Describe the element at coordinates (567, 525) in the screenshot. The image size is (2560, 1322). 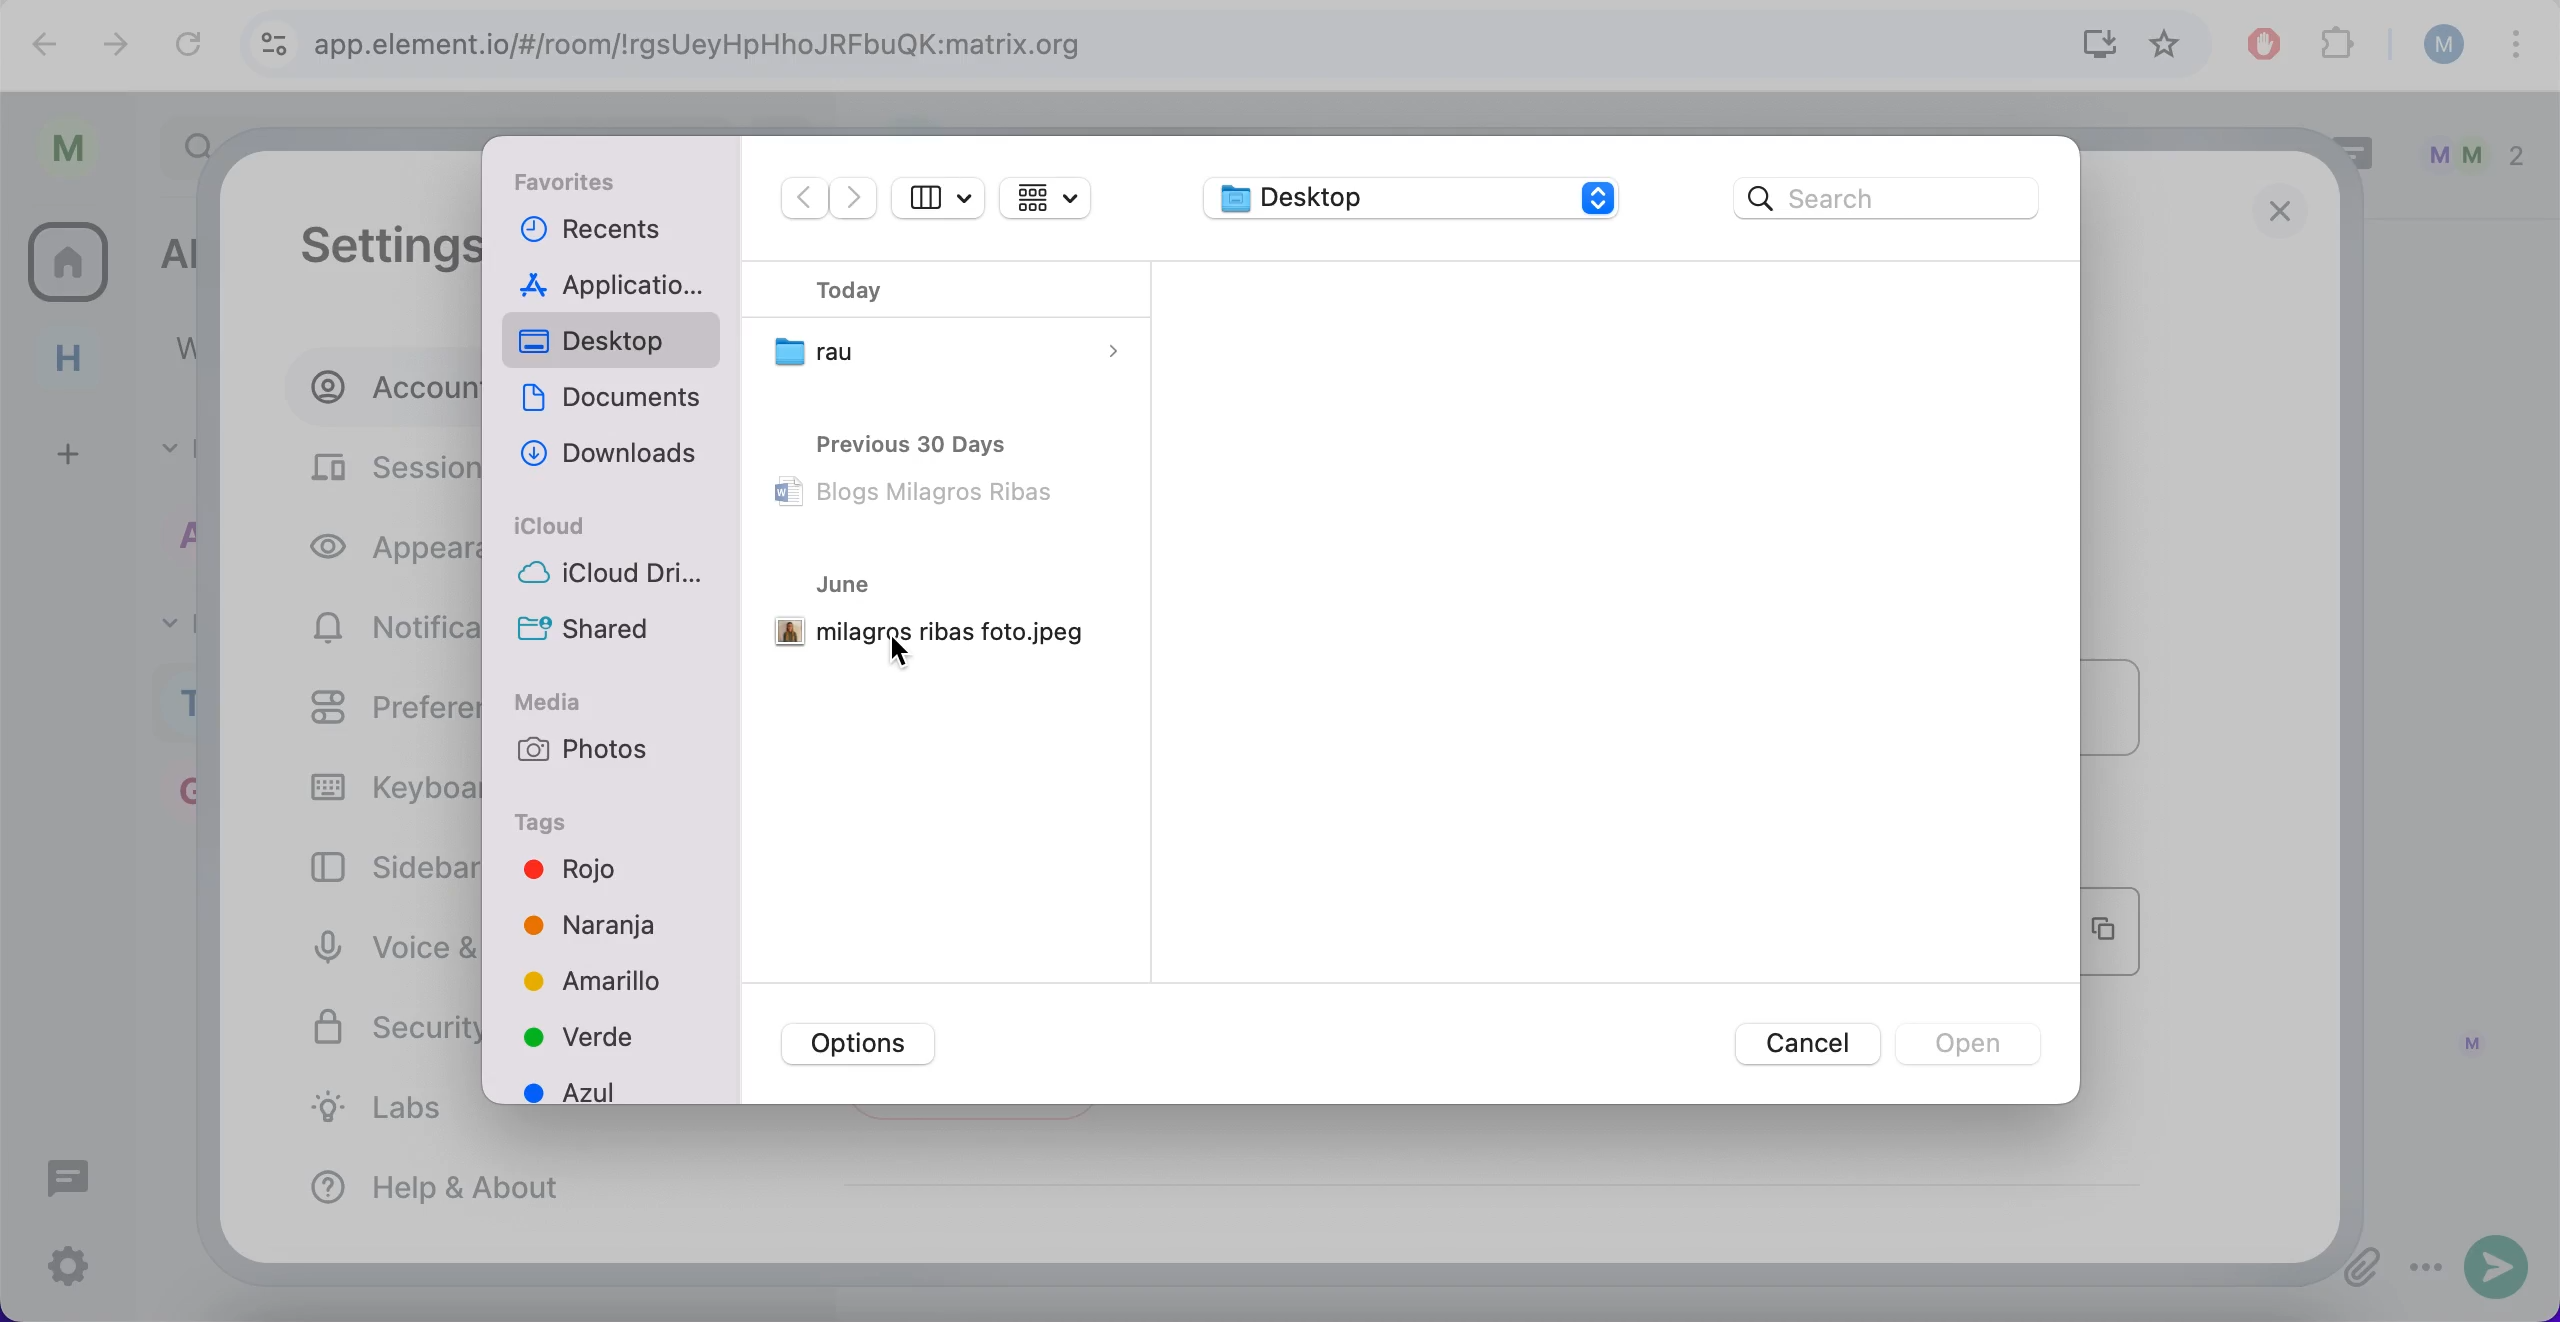
I see `icloud` at that location.